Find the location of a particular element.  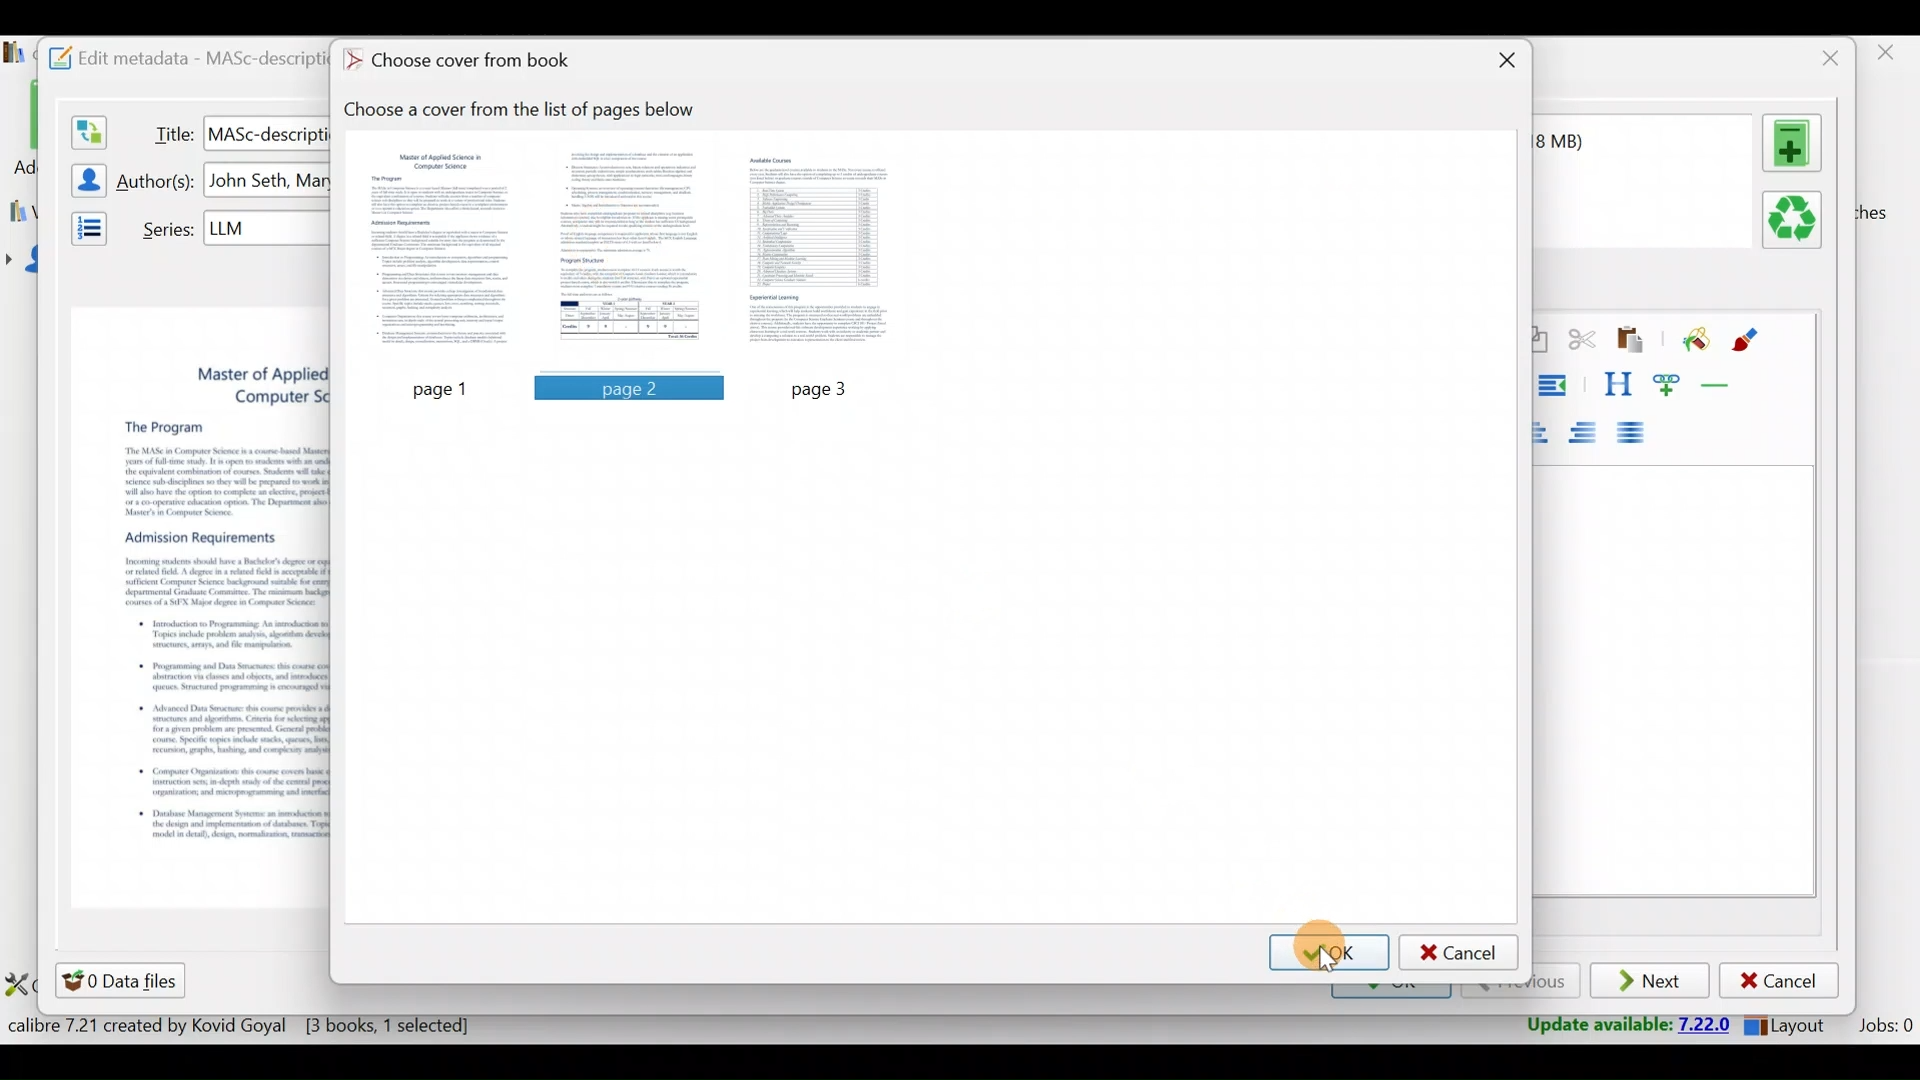

Swap the author and title is located at coordinates (87, 128).